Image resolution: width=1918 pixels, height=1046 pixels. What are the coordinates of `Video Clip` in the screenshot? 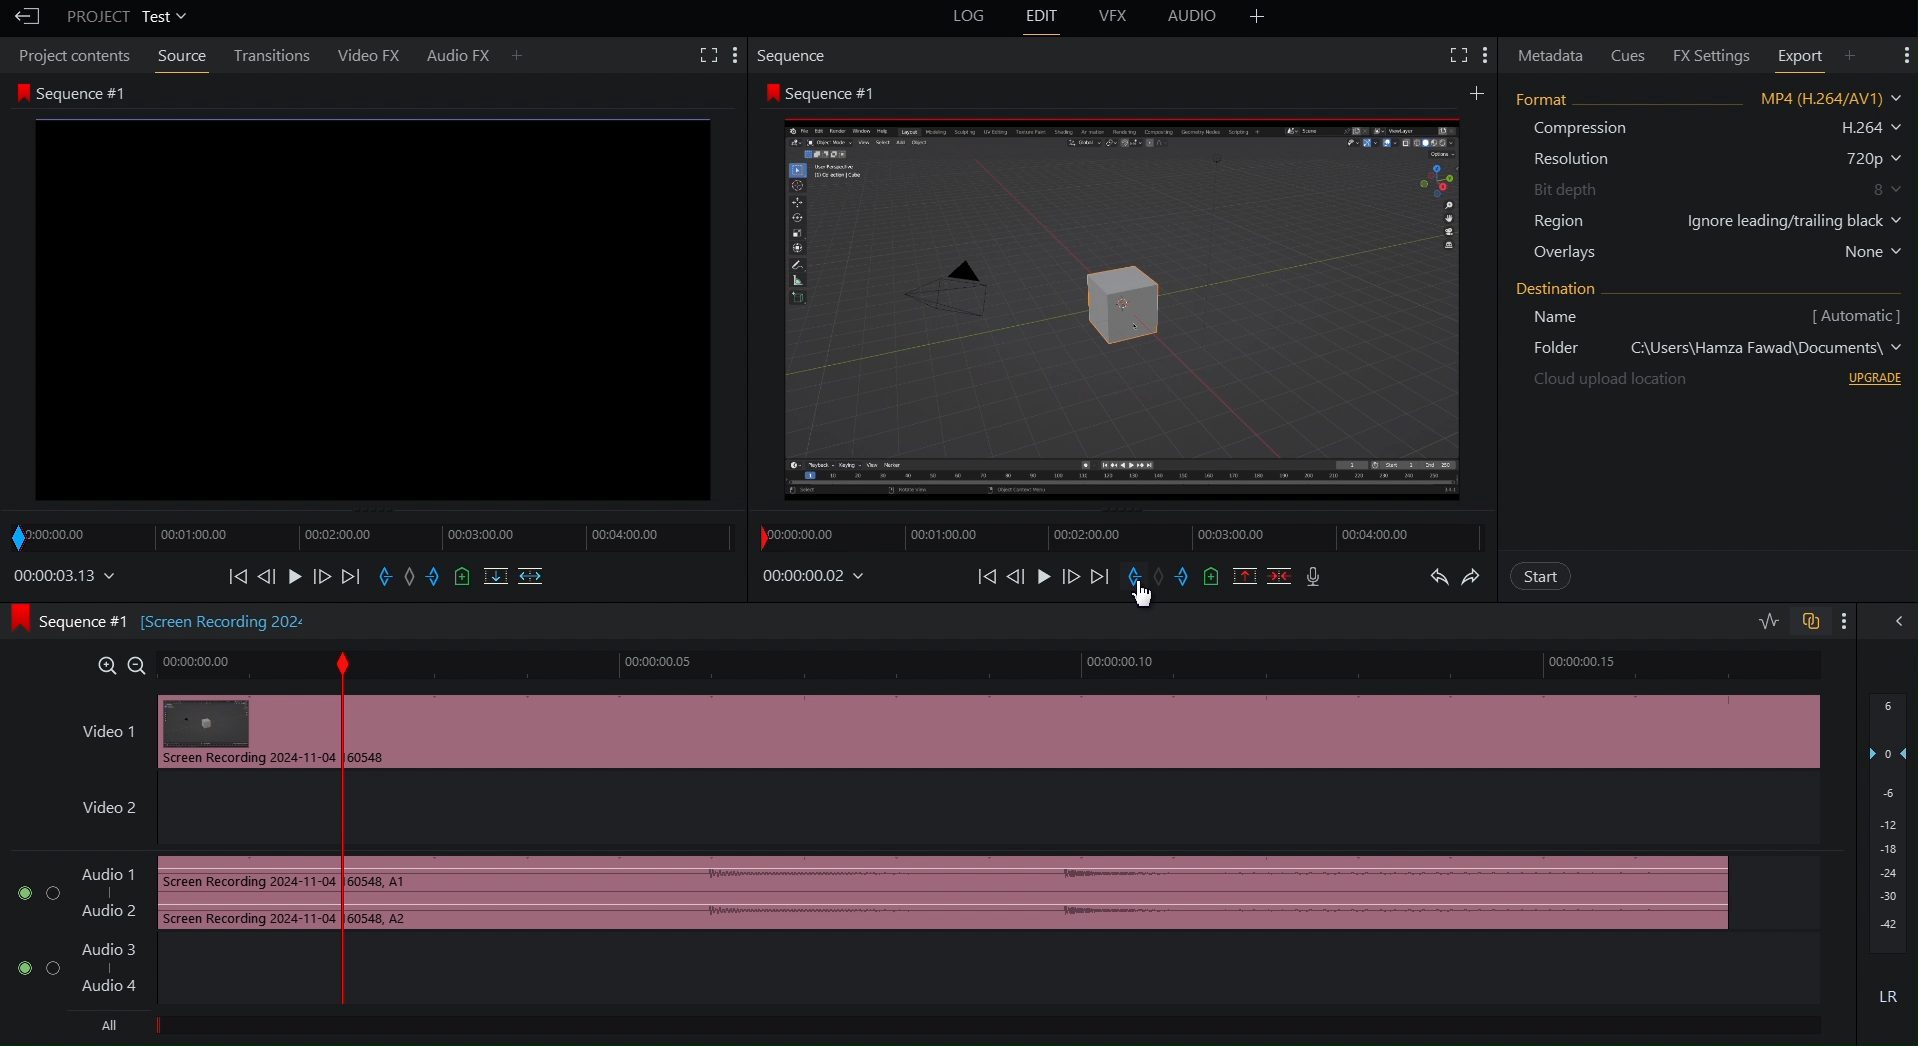 It's located at (1098, 739).